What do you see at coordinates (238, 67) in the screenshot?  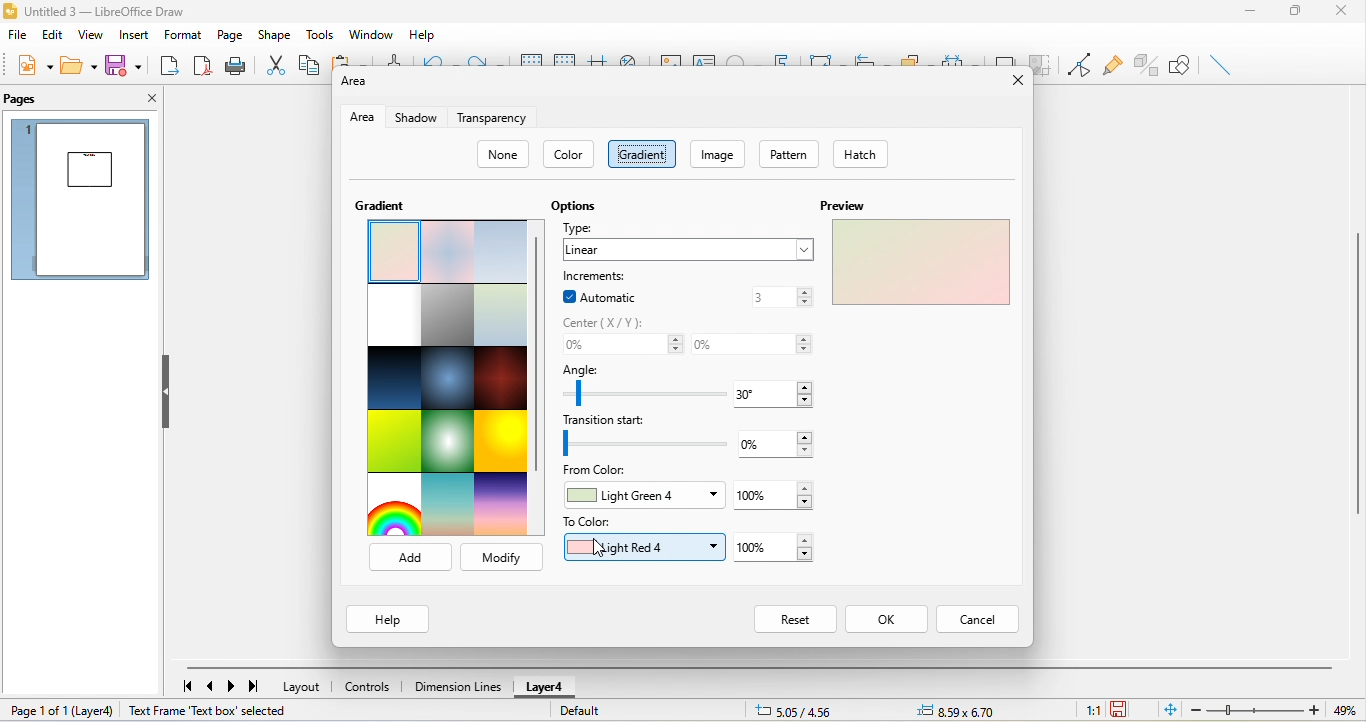 I see `print` at bounding box center [238, 67].